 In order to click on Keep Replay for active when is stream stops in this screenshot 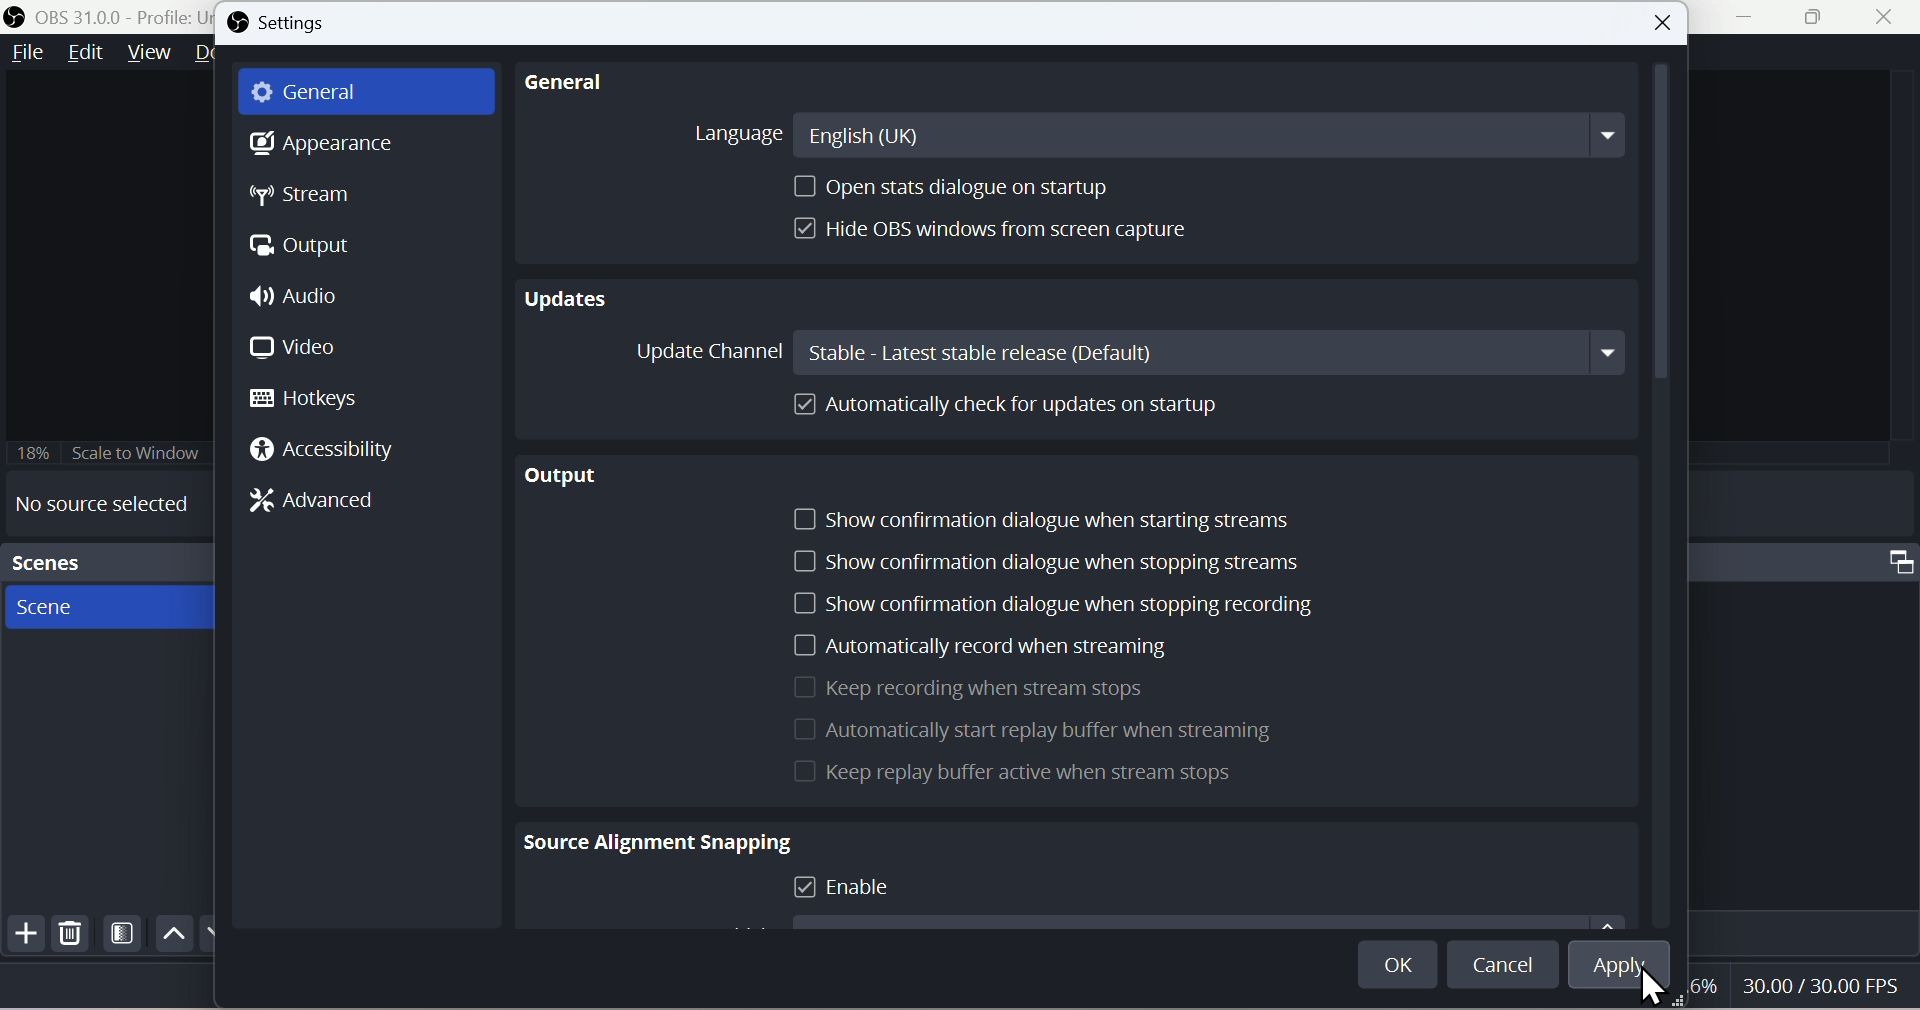, I will do `click(1015, 776)`.